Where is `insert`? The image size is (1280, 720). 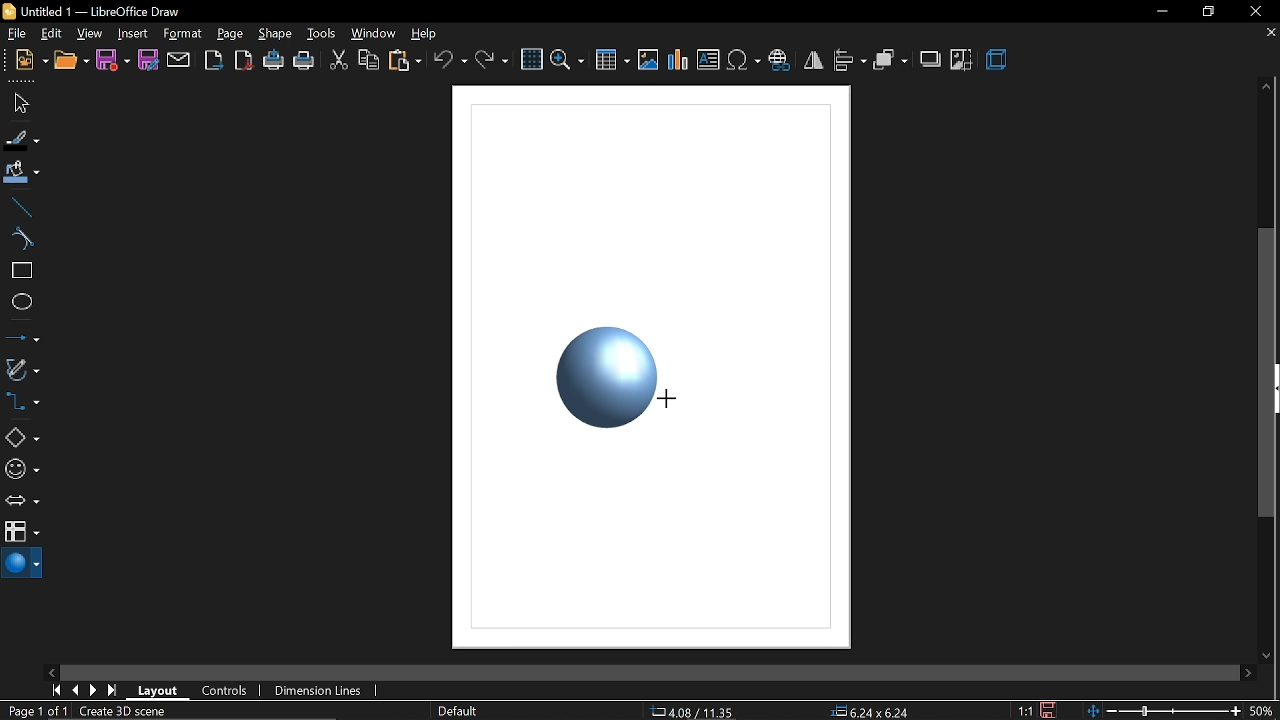
insert is located at coordinates (133, 33).